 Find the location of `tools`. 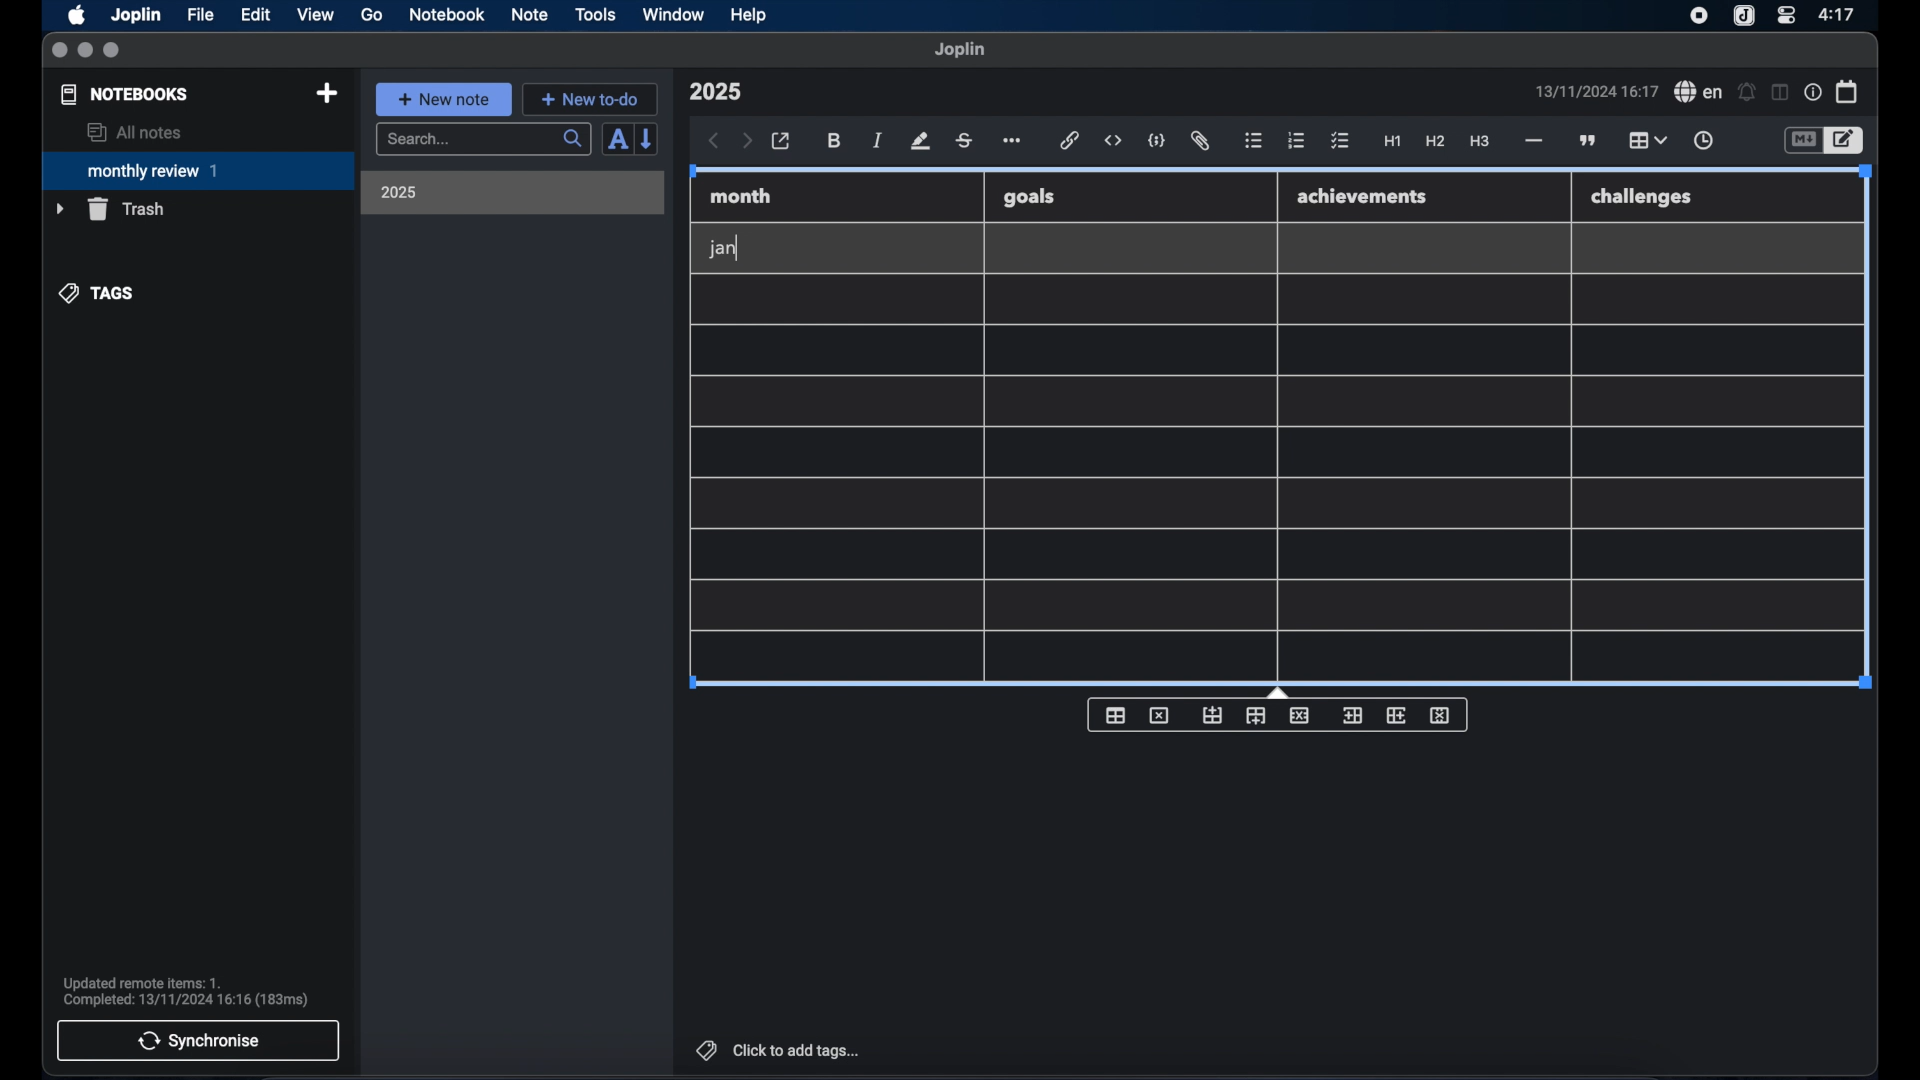

tools is located at coordinates (595, 14).